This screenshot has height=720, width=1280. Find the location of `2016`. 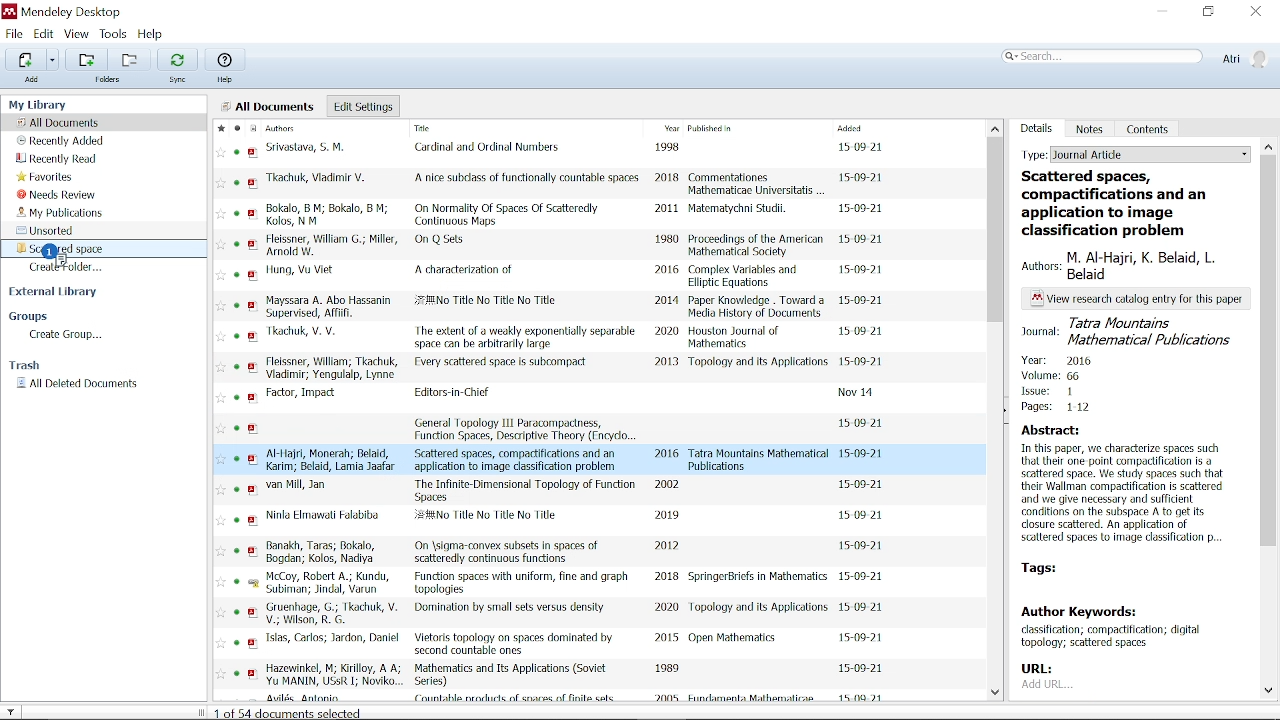

2016 is located at coordinates (668, 453).